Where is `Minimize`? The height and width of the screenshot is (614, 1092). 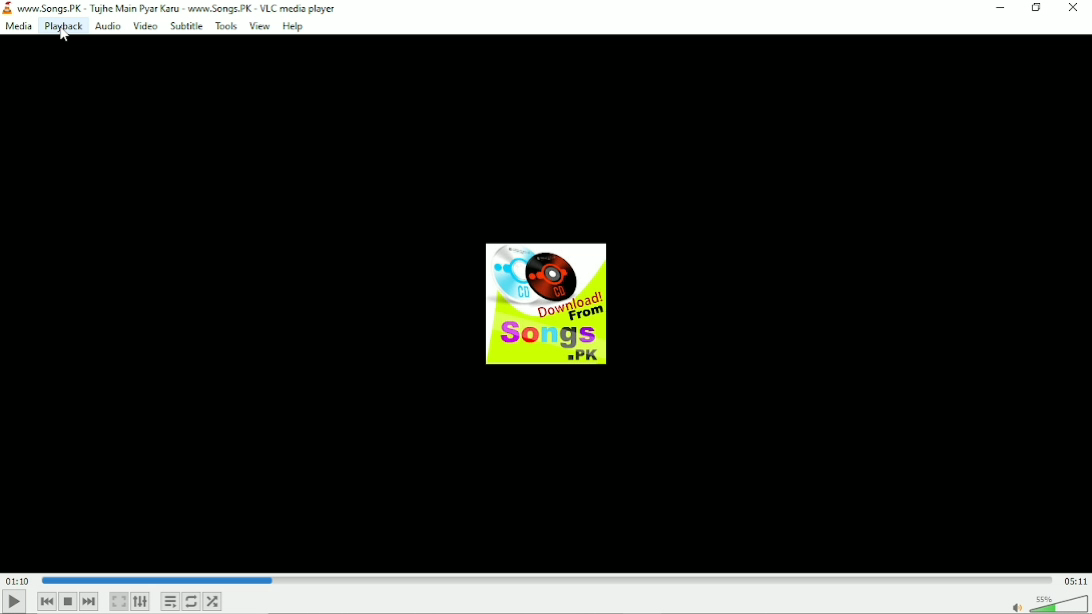 Minimize is located at coordinates (999, 7).